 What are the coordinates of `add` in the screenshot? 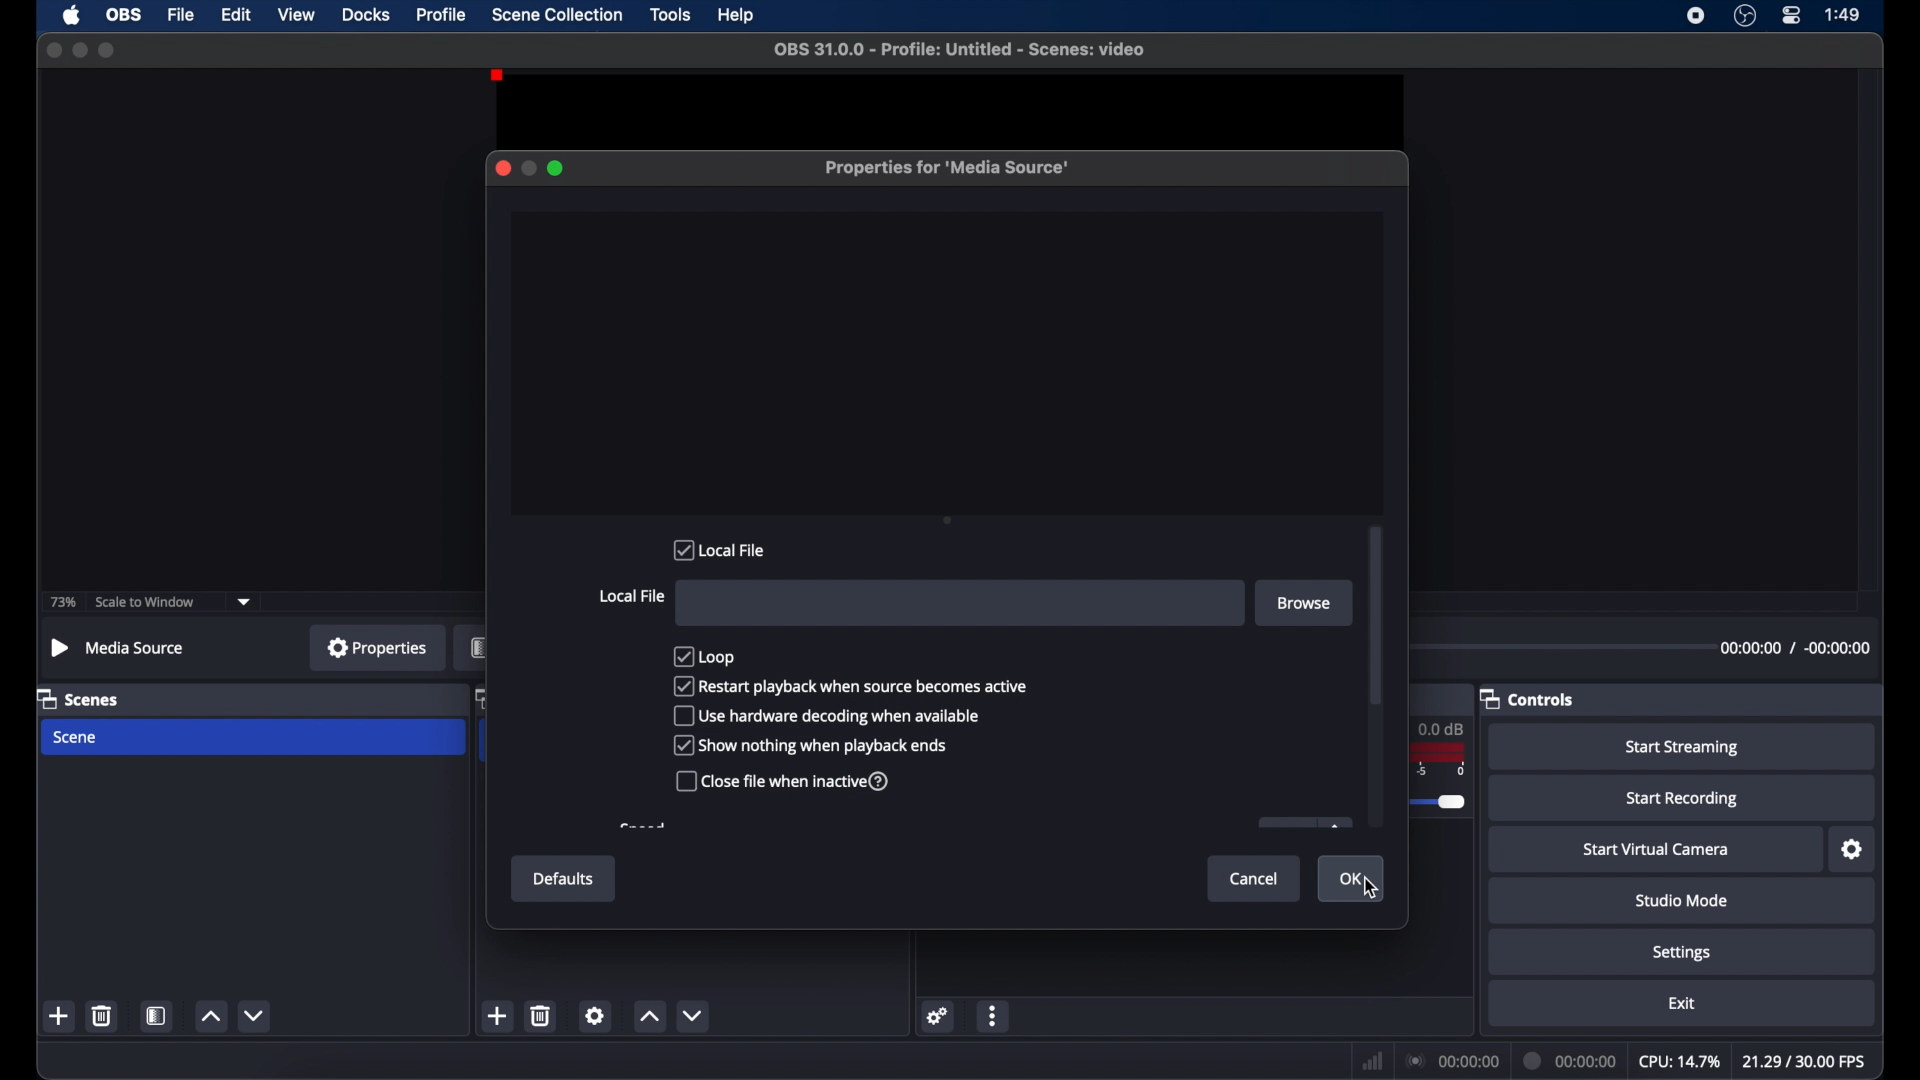 It's located at (498, 1014).